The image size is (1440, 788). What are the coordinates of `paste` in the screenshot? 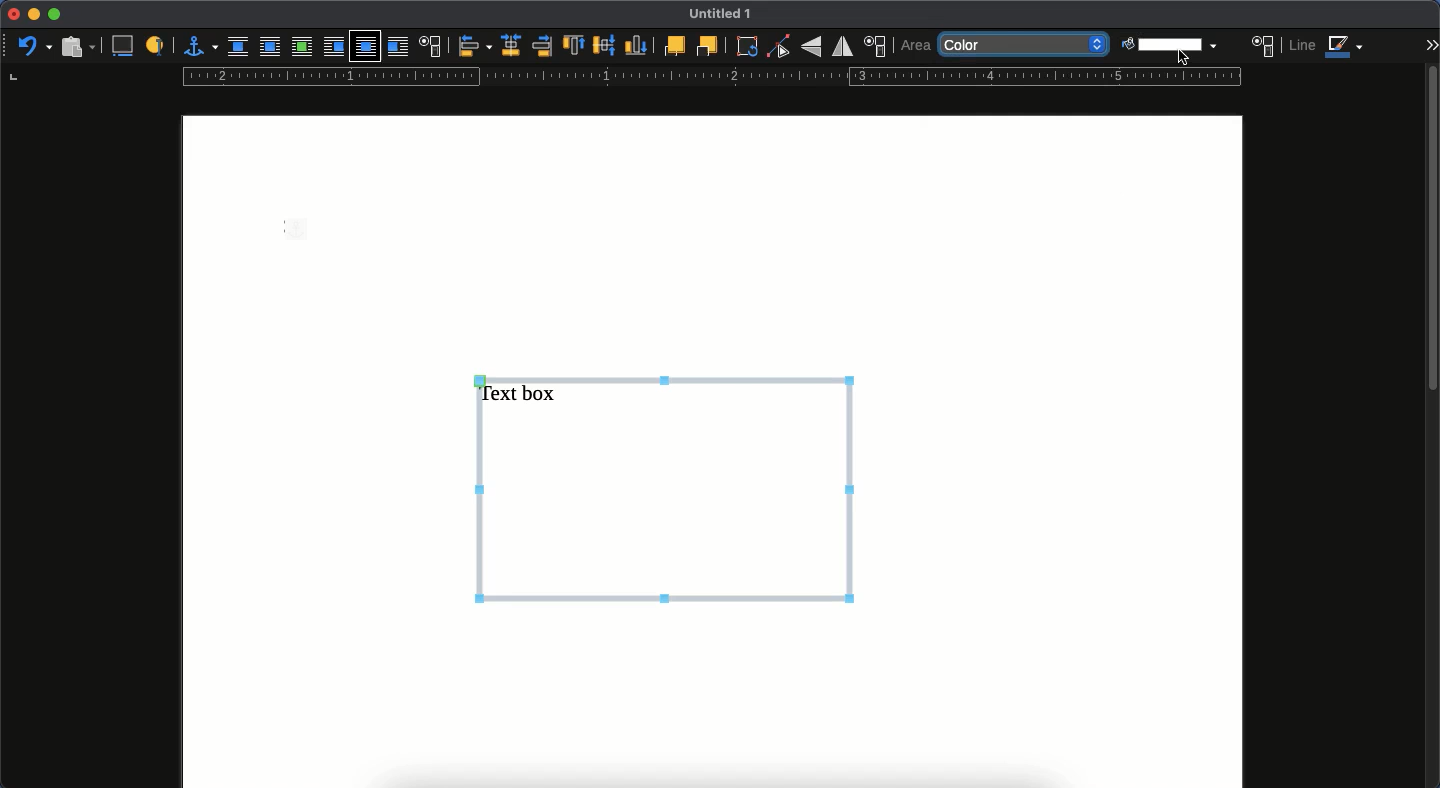 It's located at (76, 46).